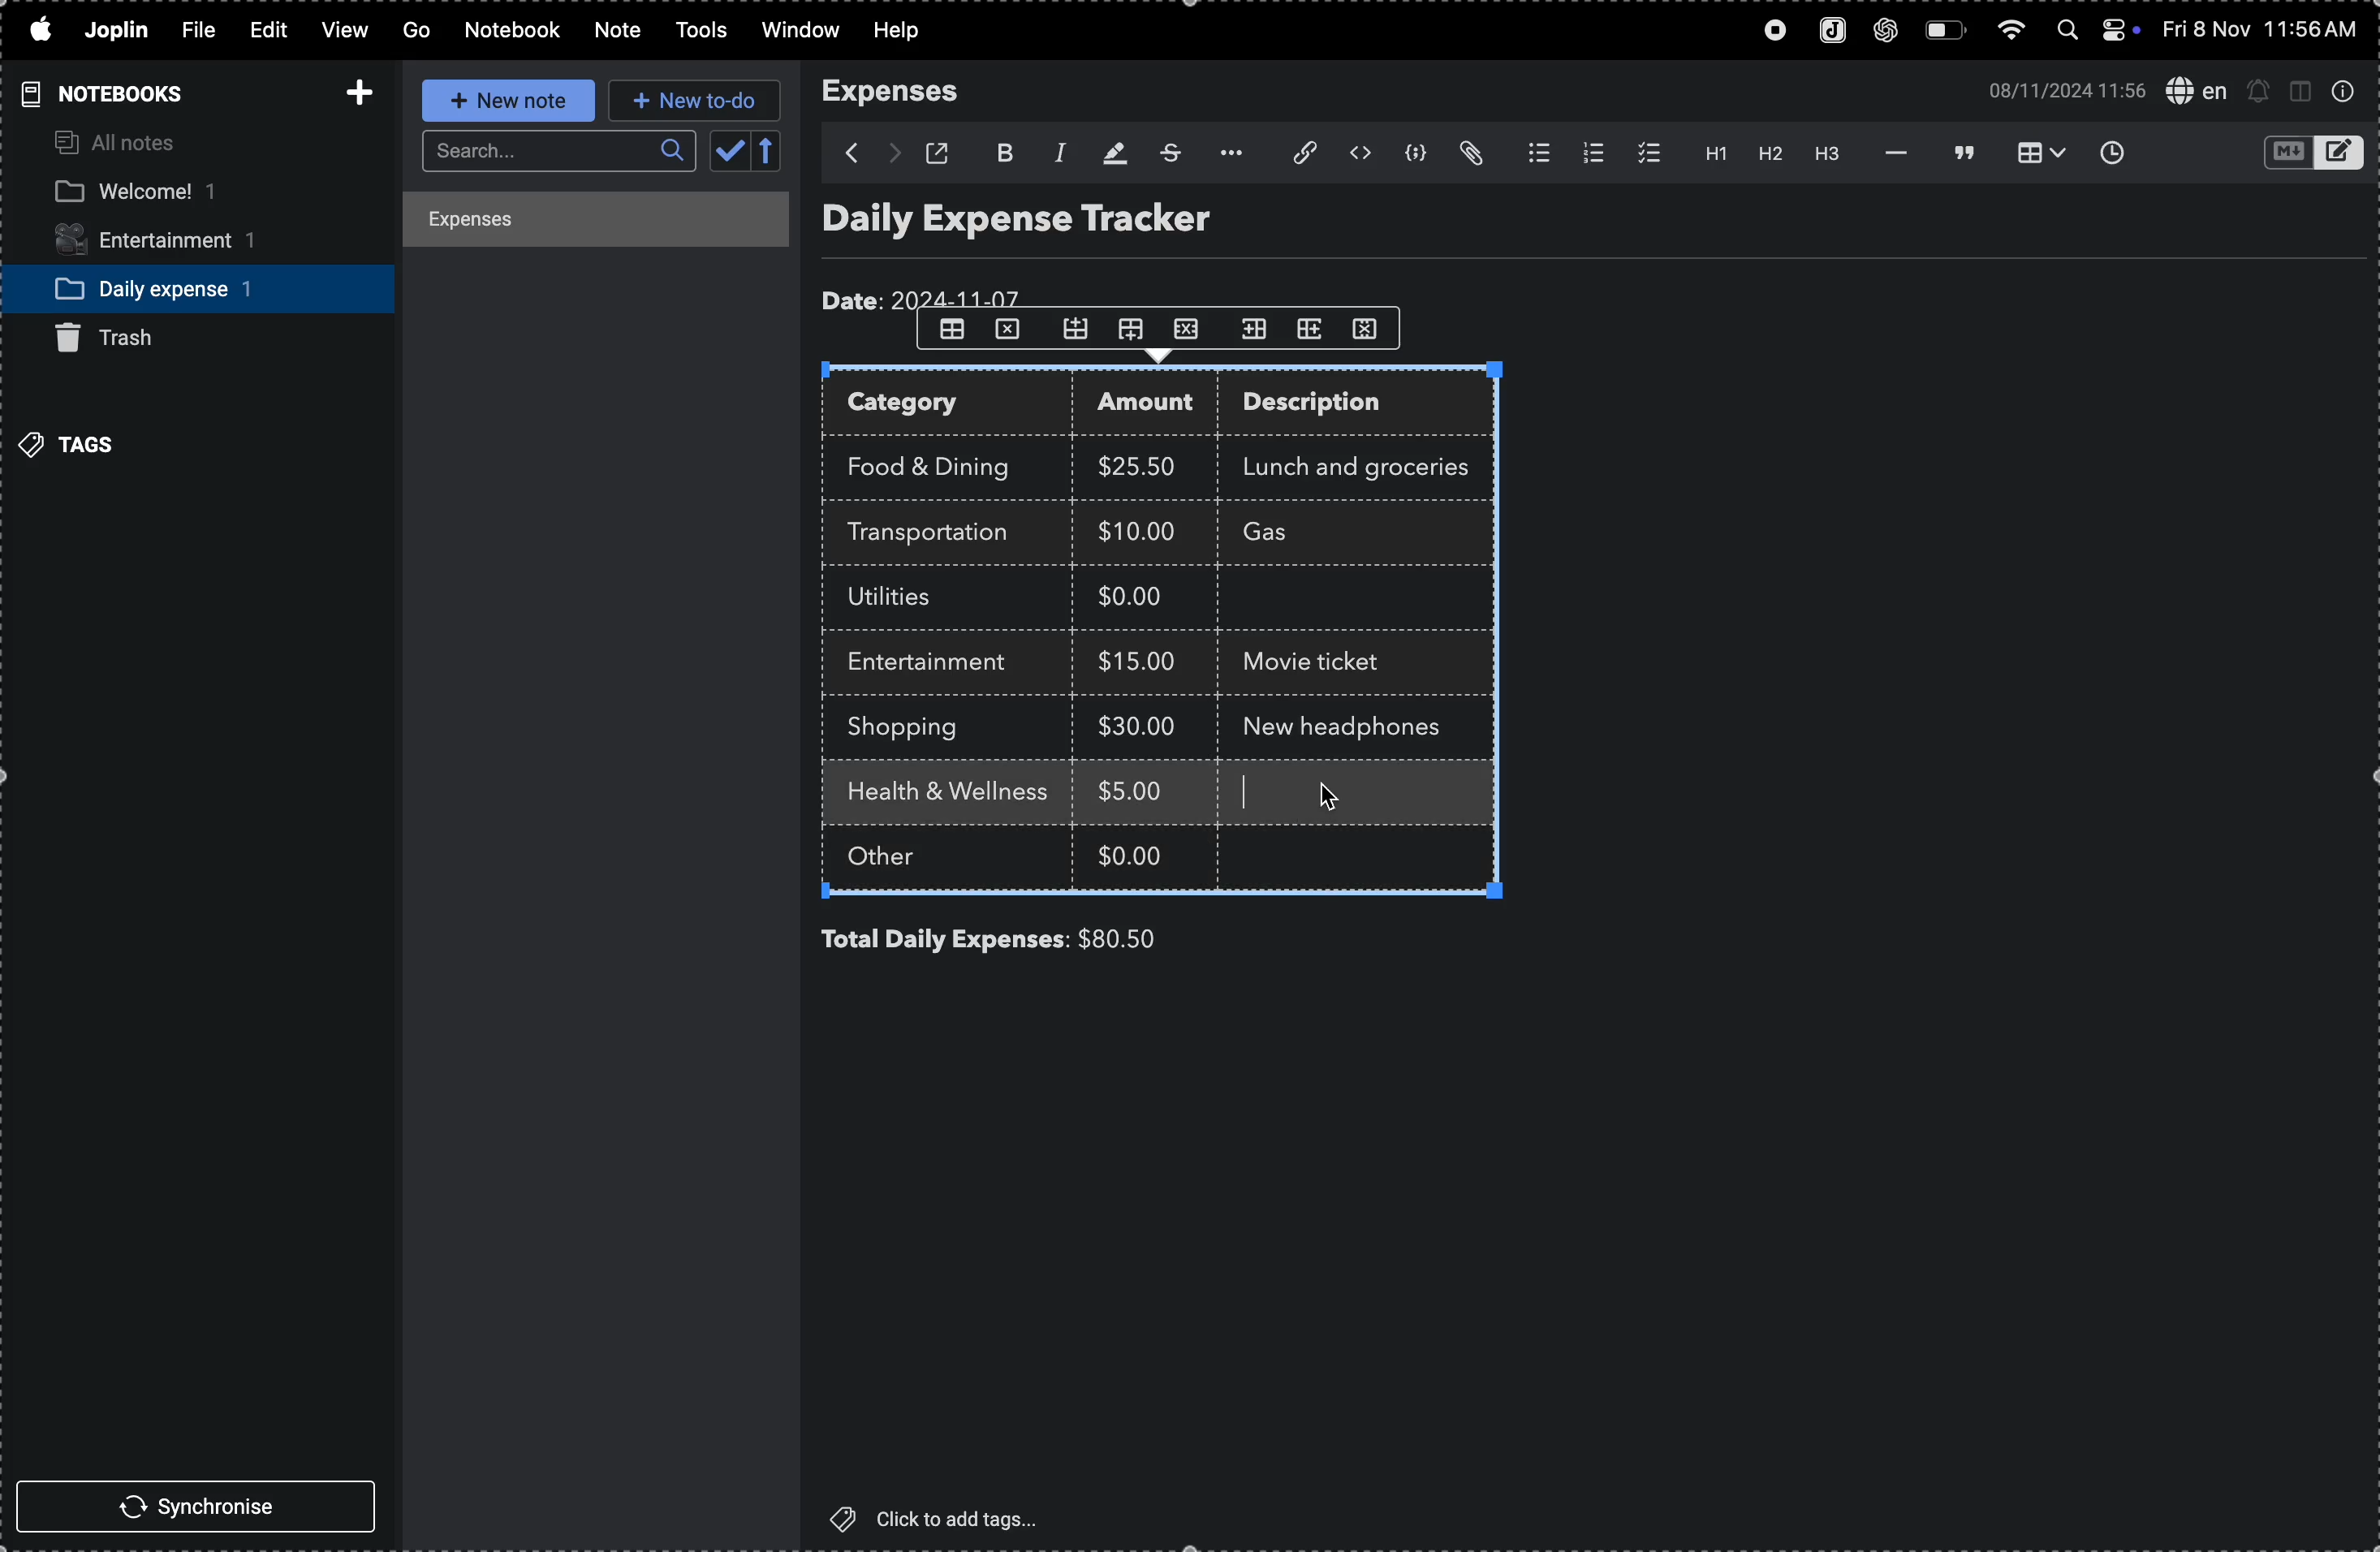  Describe the element at coordinates (927, 294) in the screenshot. I see `date` at that location.